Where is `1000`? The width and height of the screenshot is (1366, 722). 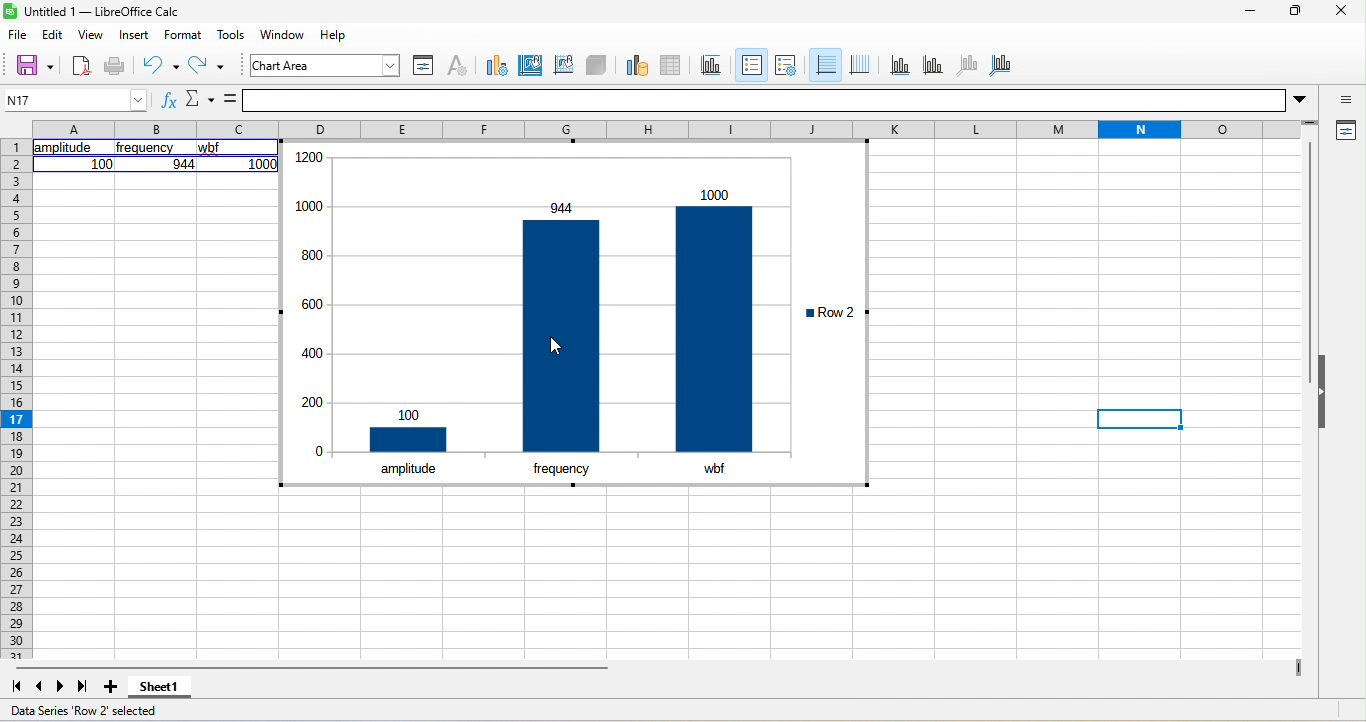
1000 is located at coordinates (263, 164).